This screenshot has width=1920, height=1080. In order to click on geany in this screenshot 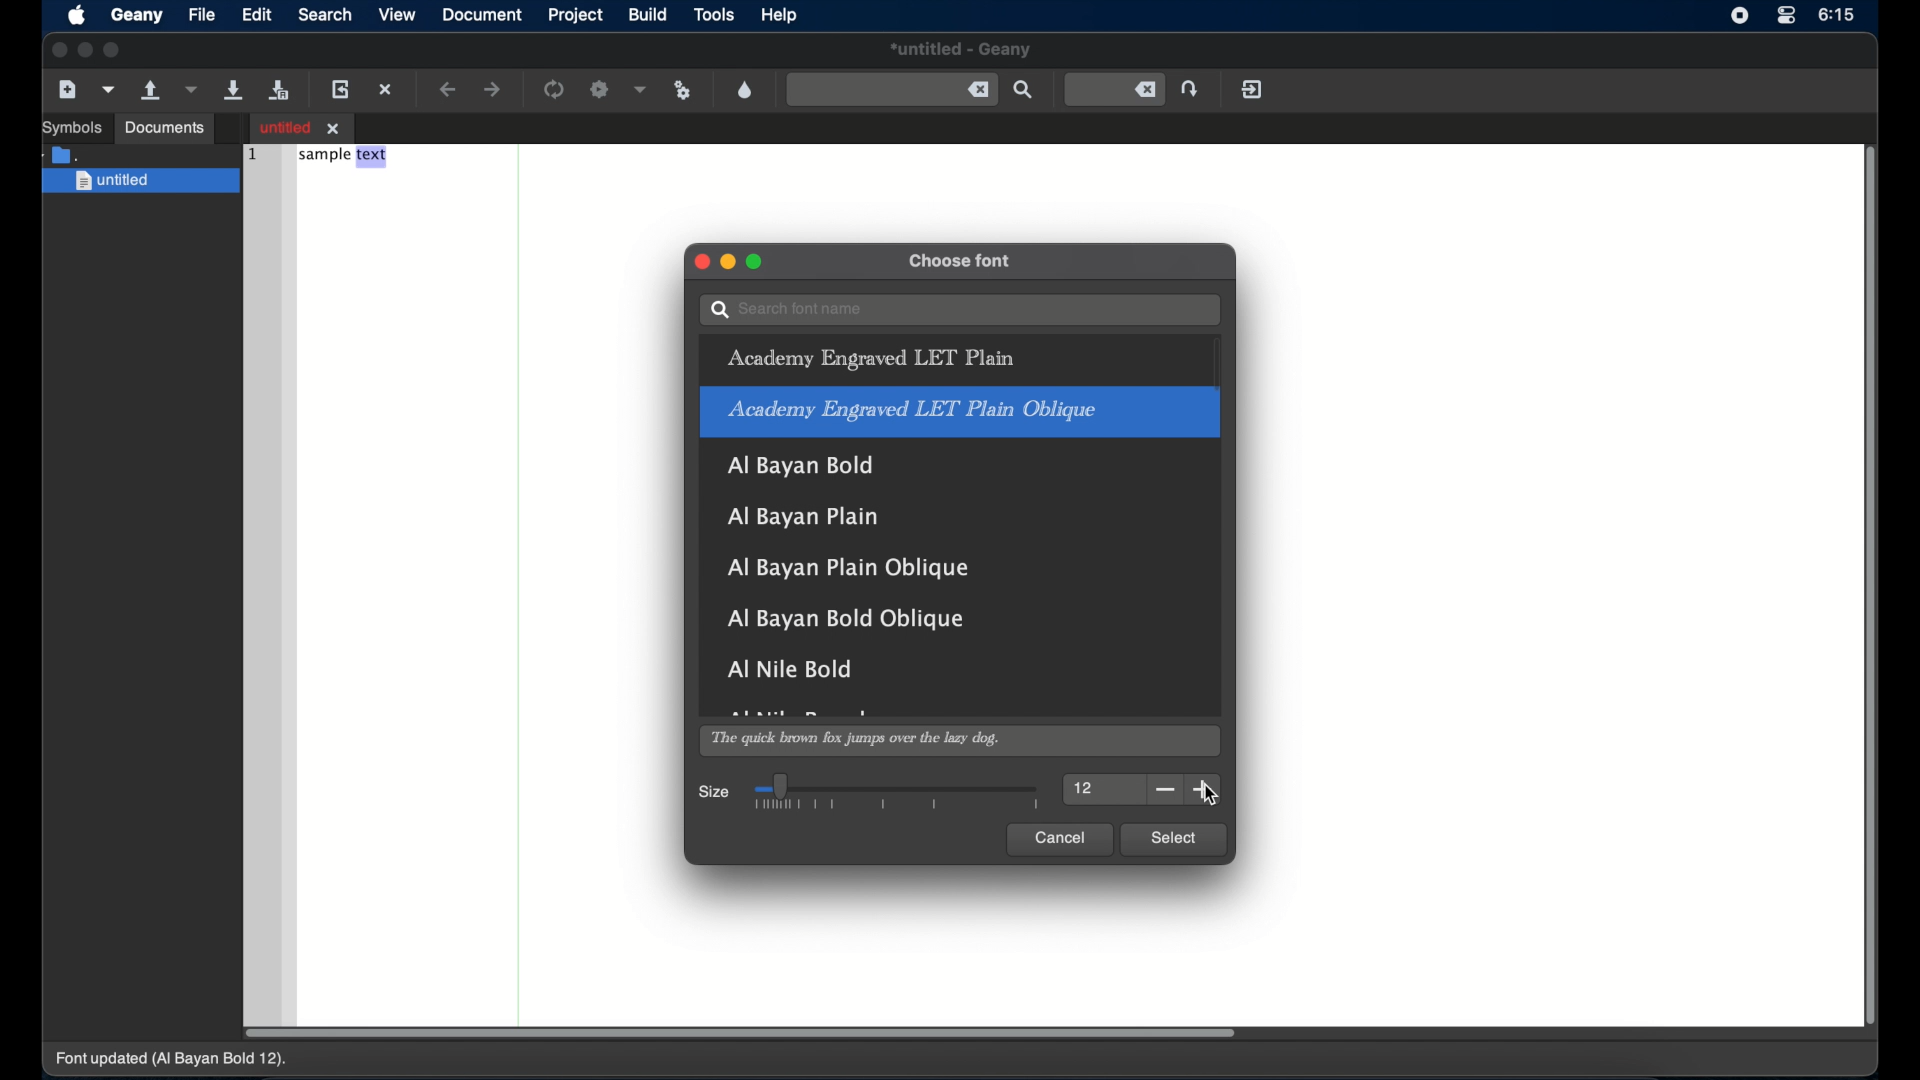, I will do `click(137, 16)`.